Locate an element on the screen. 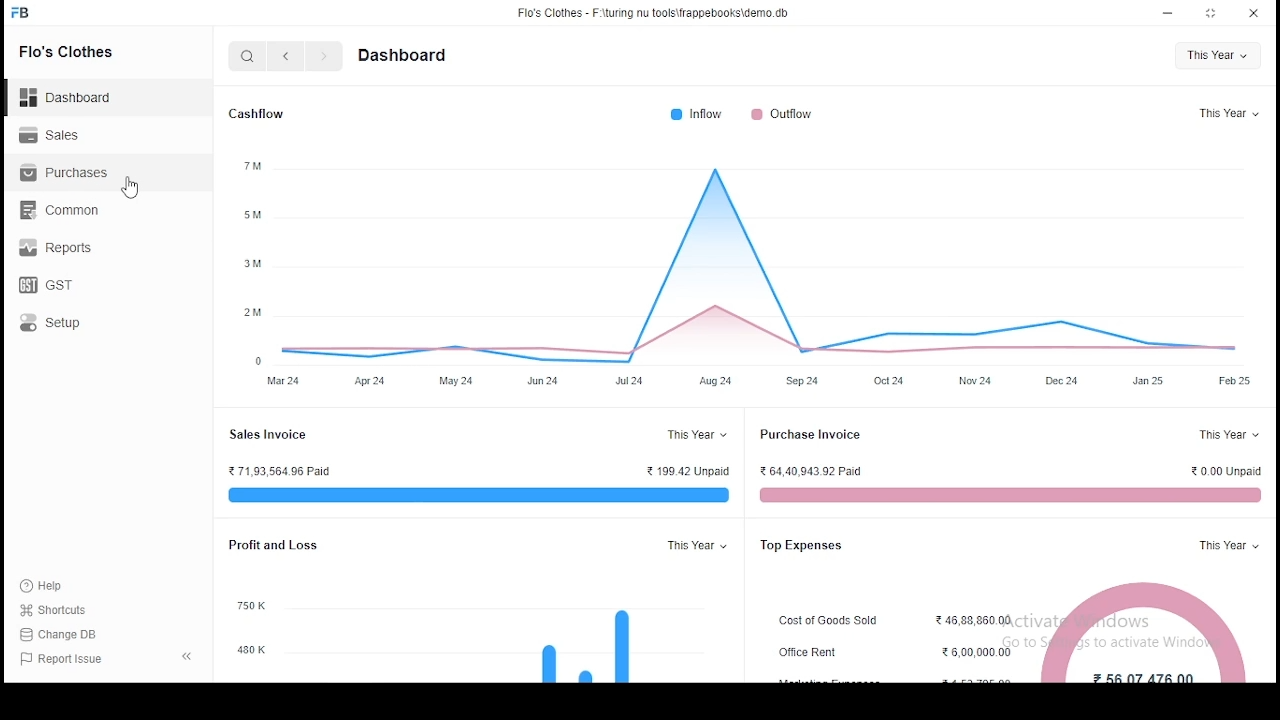 The image size is (1280, 720). report issue is located at coordinates (64, 660).